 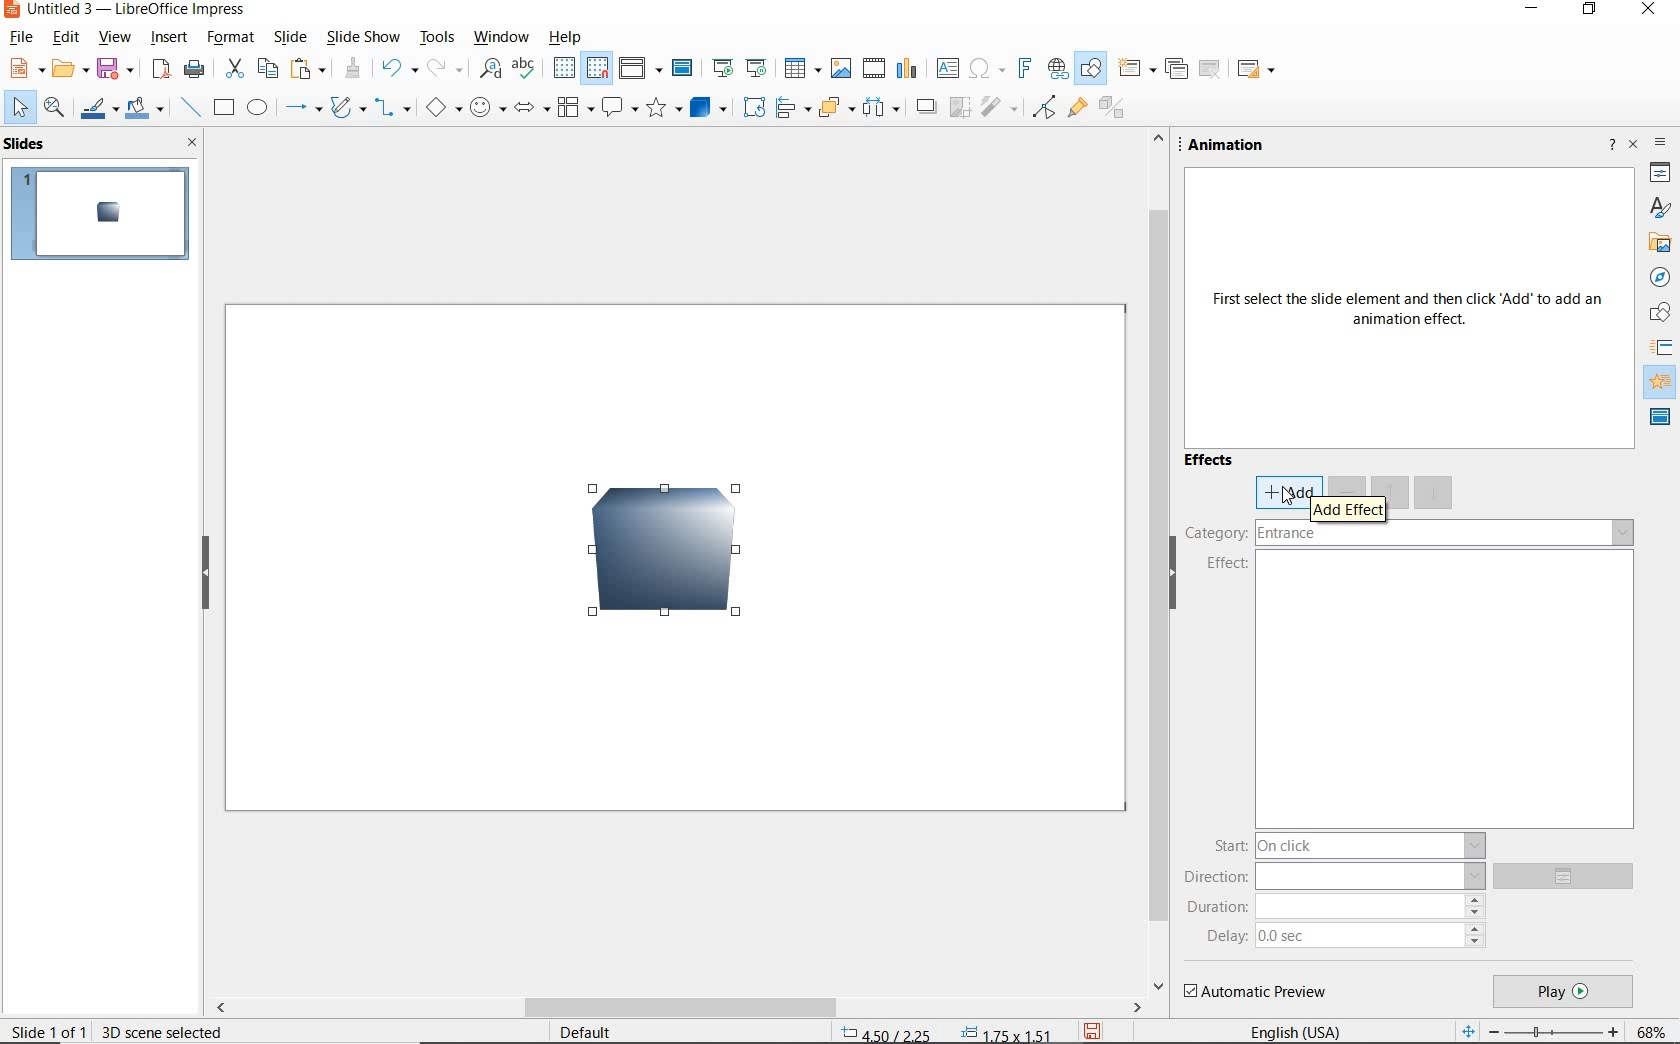 What do you see at coordinates (207, 577) in the screenshot?
I see `hide` at bounding box center [207, 577].